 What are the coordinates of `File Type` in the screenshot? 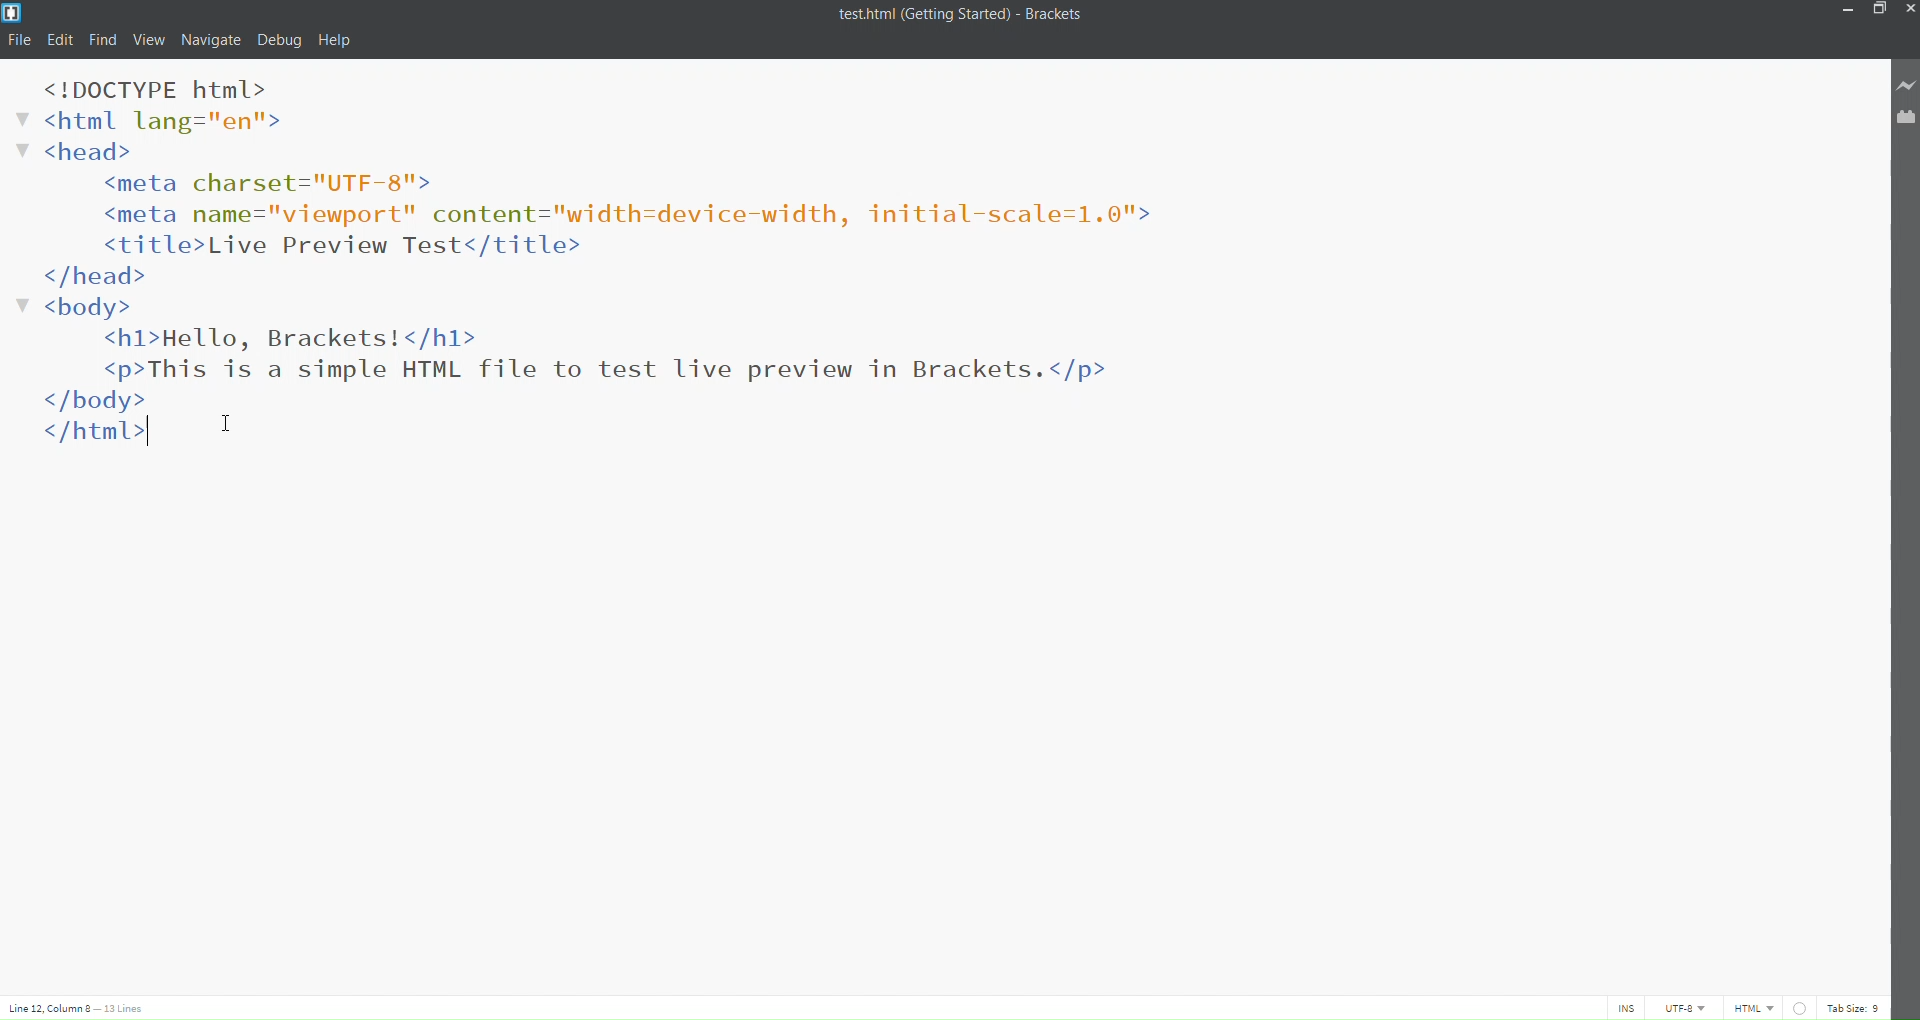 It's located at (1751, 1009).